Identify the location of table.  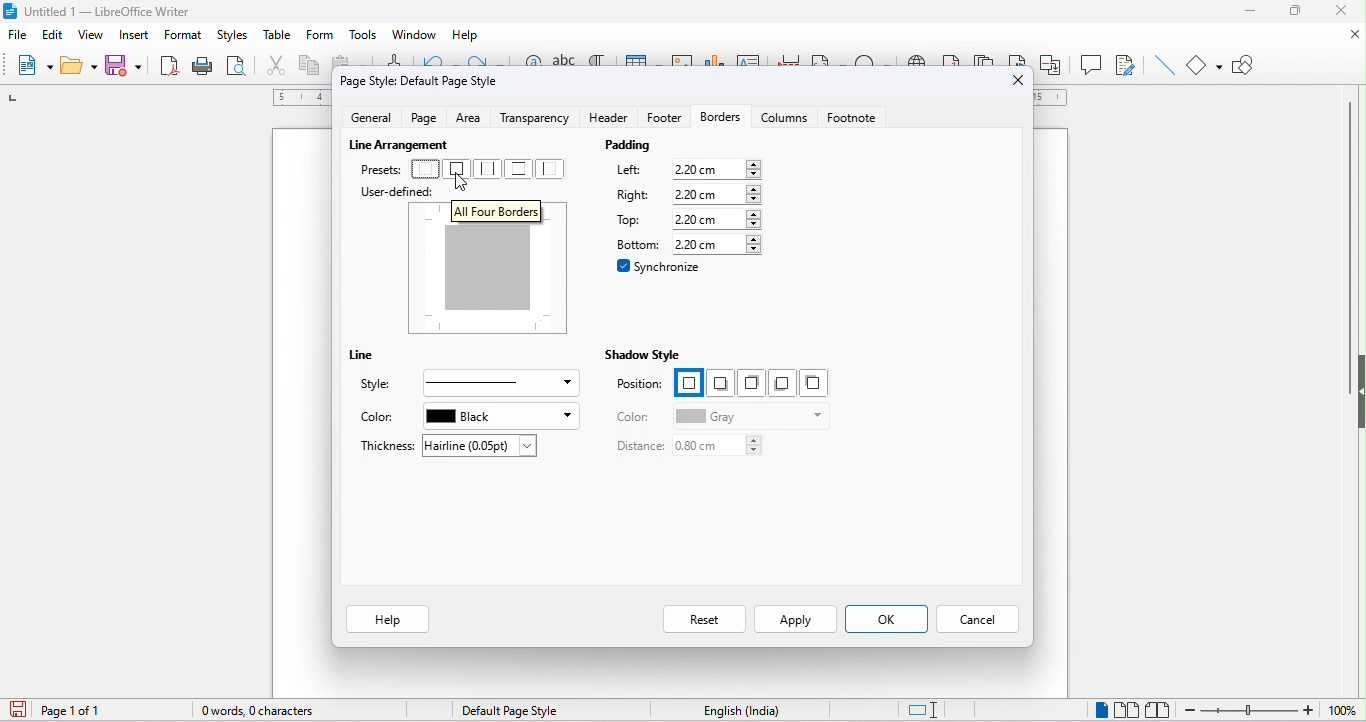
(278, 37).